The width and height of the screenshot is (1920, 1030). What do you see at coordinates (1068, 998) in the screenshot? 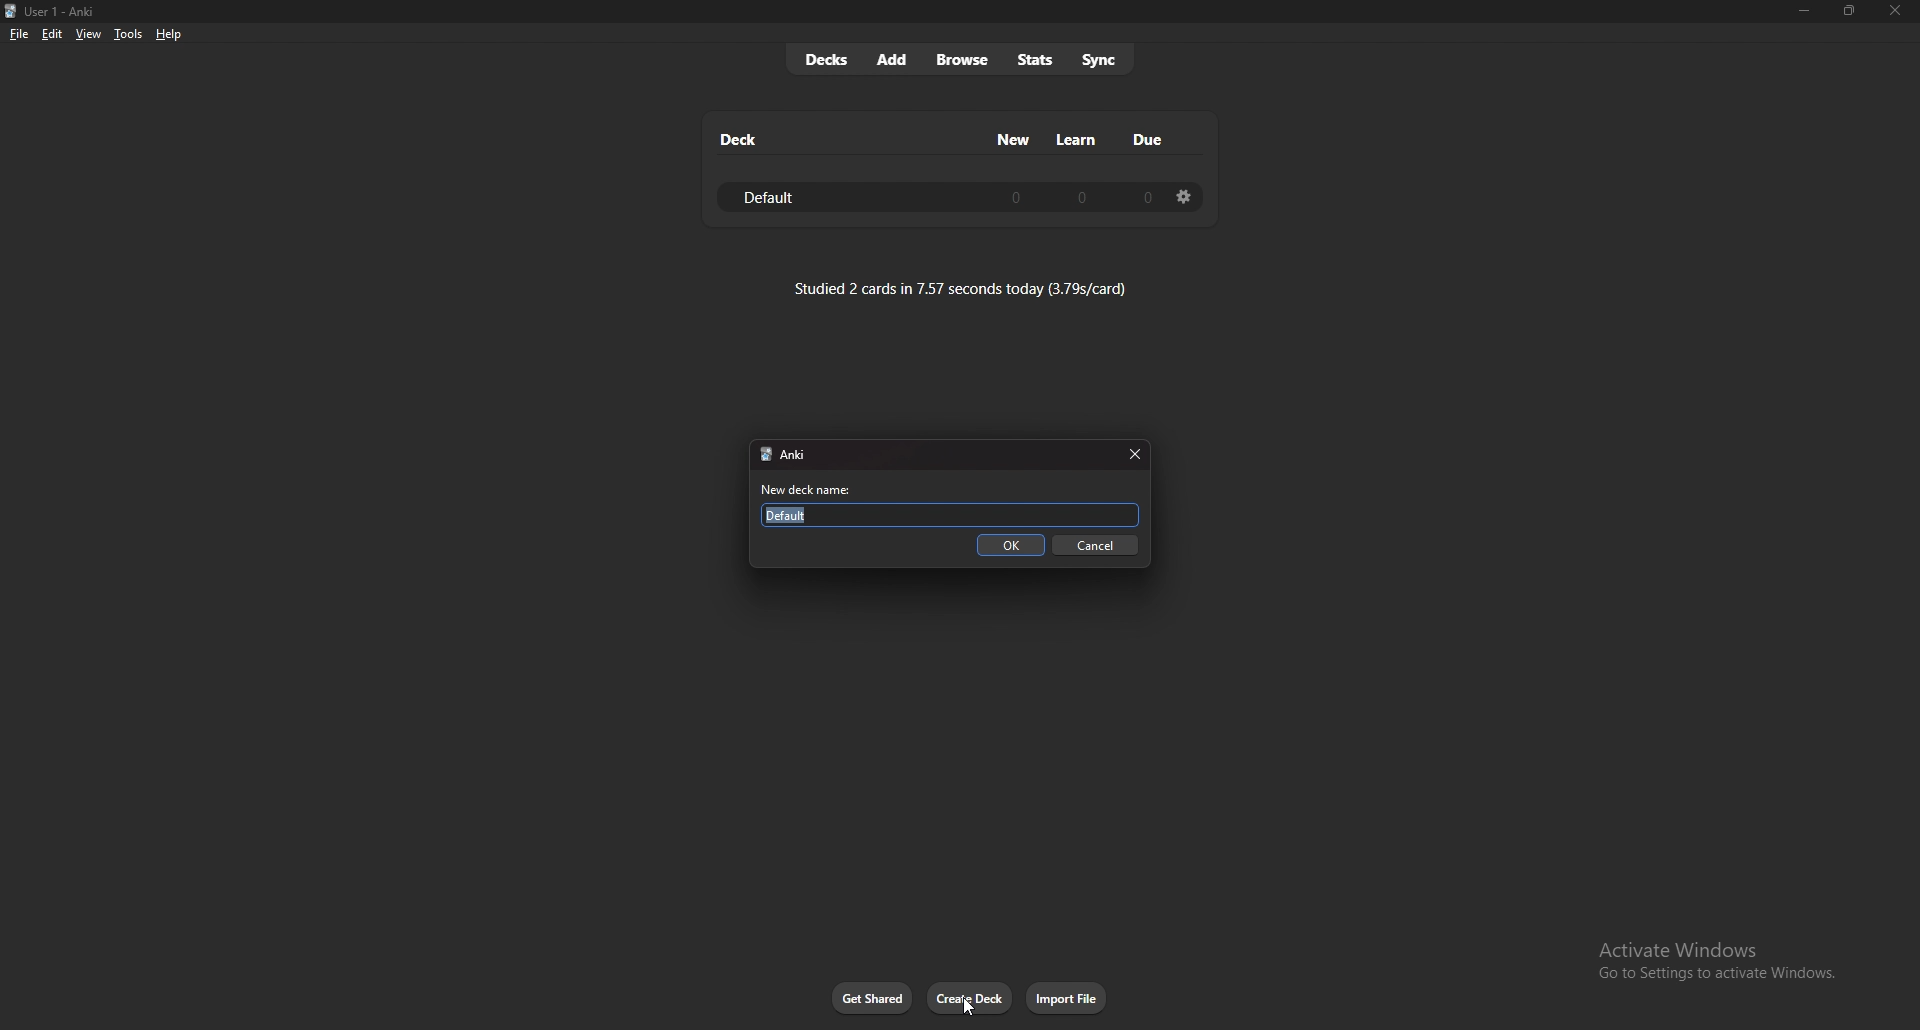
I see `import file` at bounding box center [1068, 998].